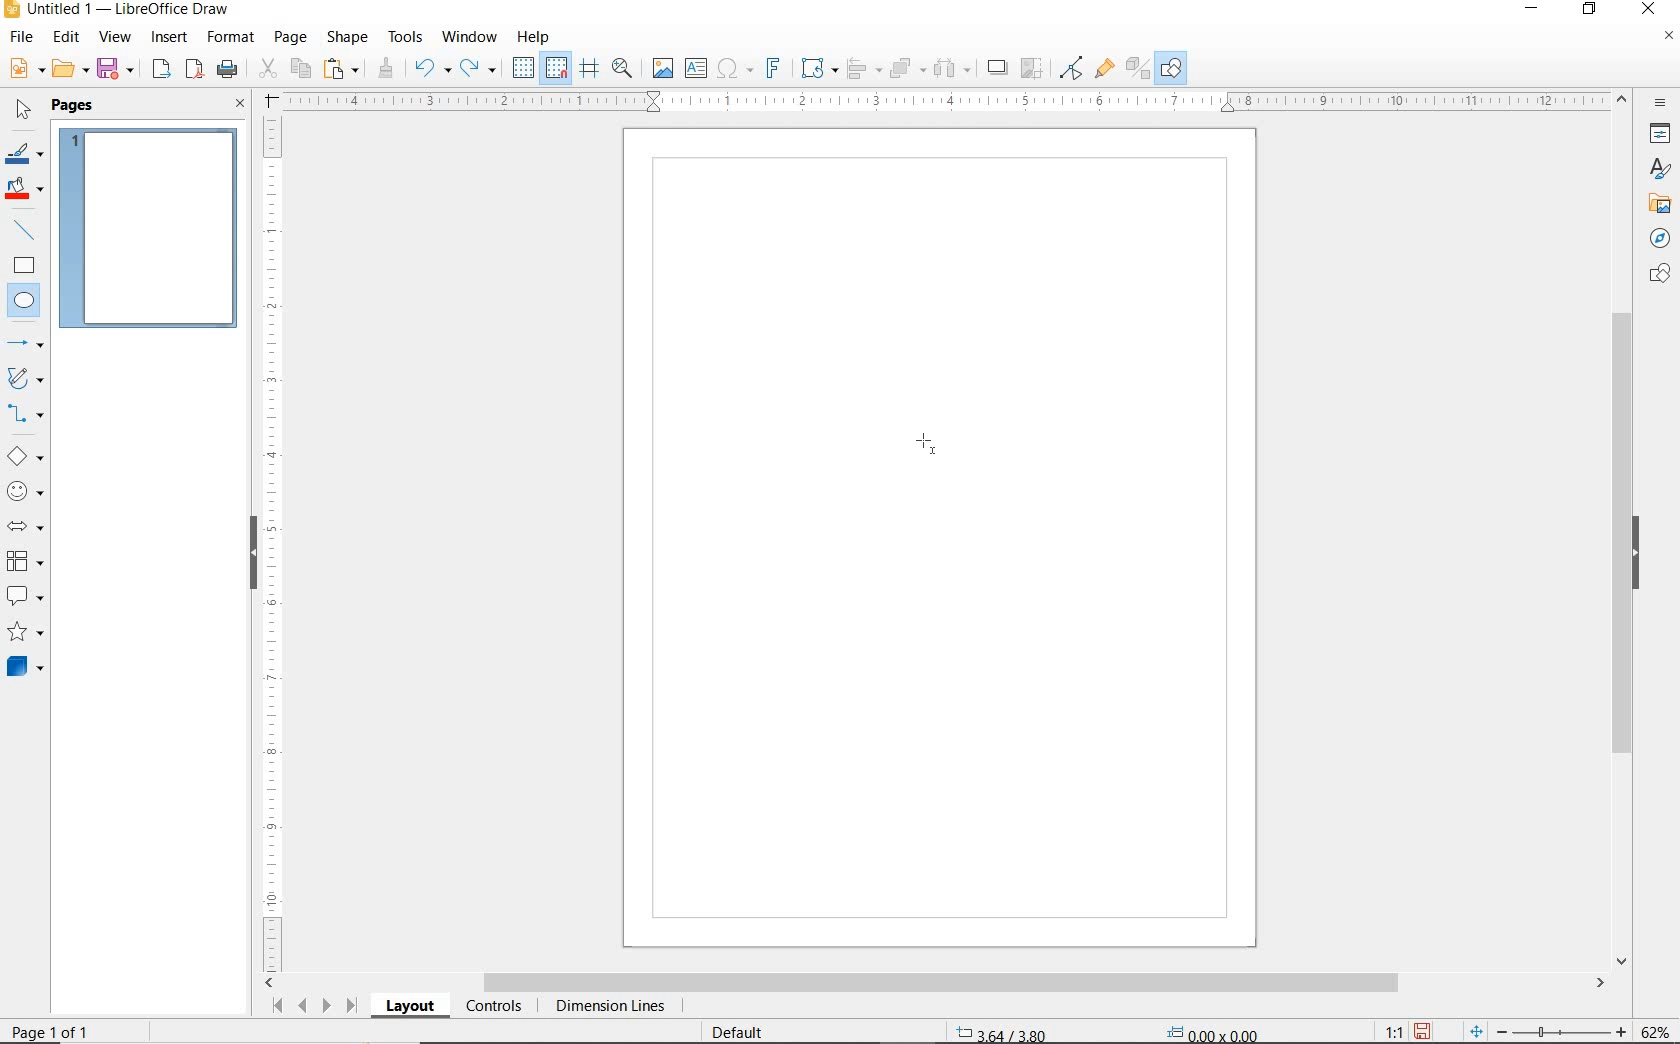 This screenshot has width=1680, height=1044. What do you see at coordinates (1384, 1031) in the screenshot?
I see `SCALE FACTOR` at bounding box center [1384, 1031].